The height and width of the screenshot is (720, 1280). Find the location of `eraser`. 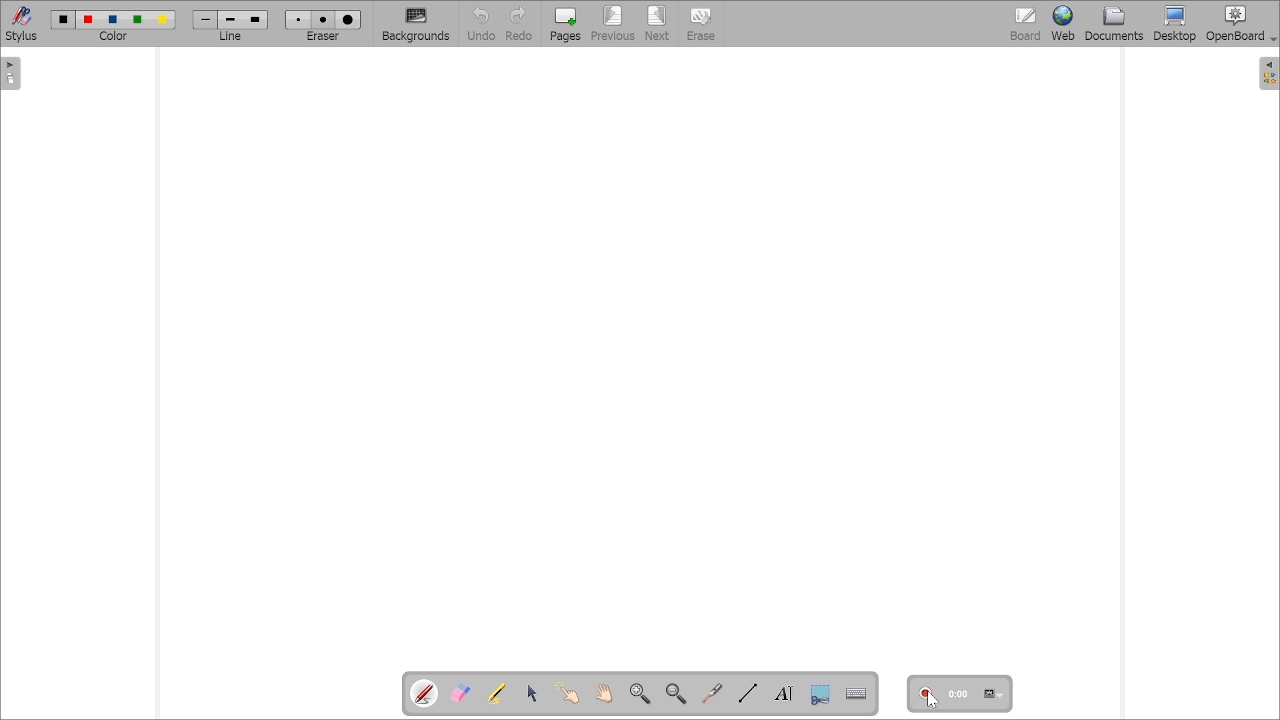

eraser is located at coordinates (323, 38).